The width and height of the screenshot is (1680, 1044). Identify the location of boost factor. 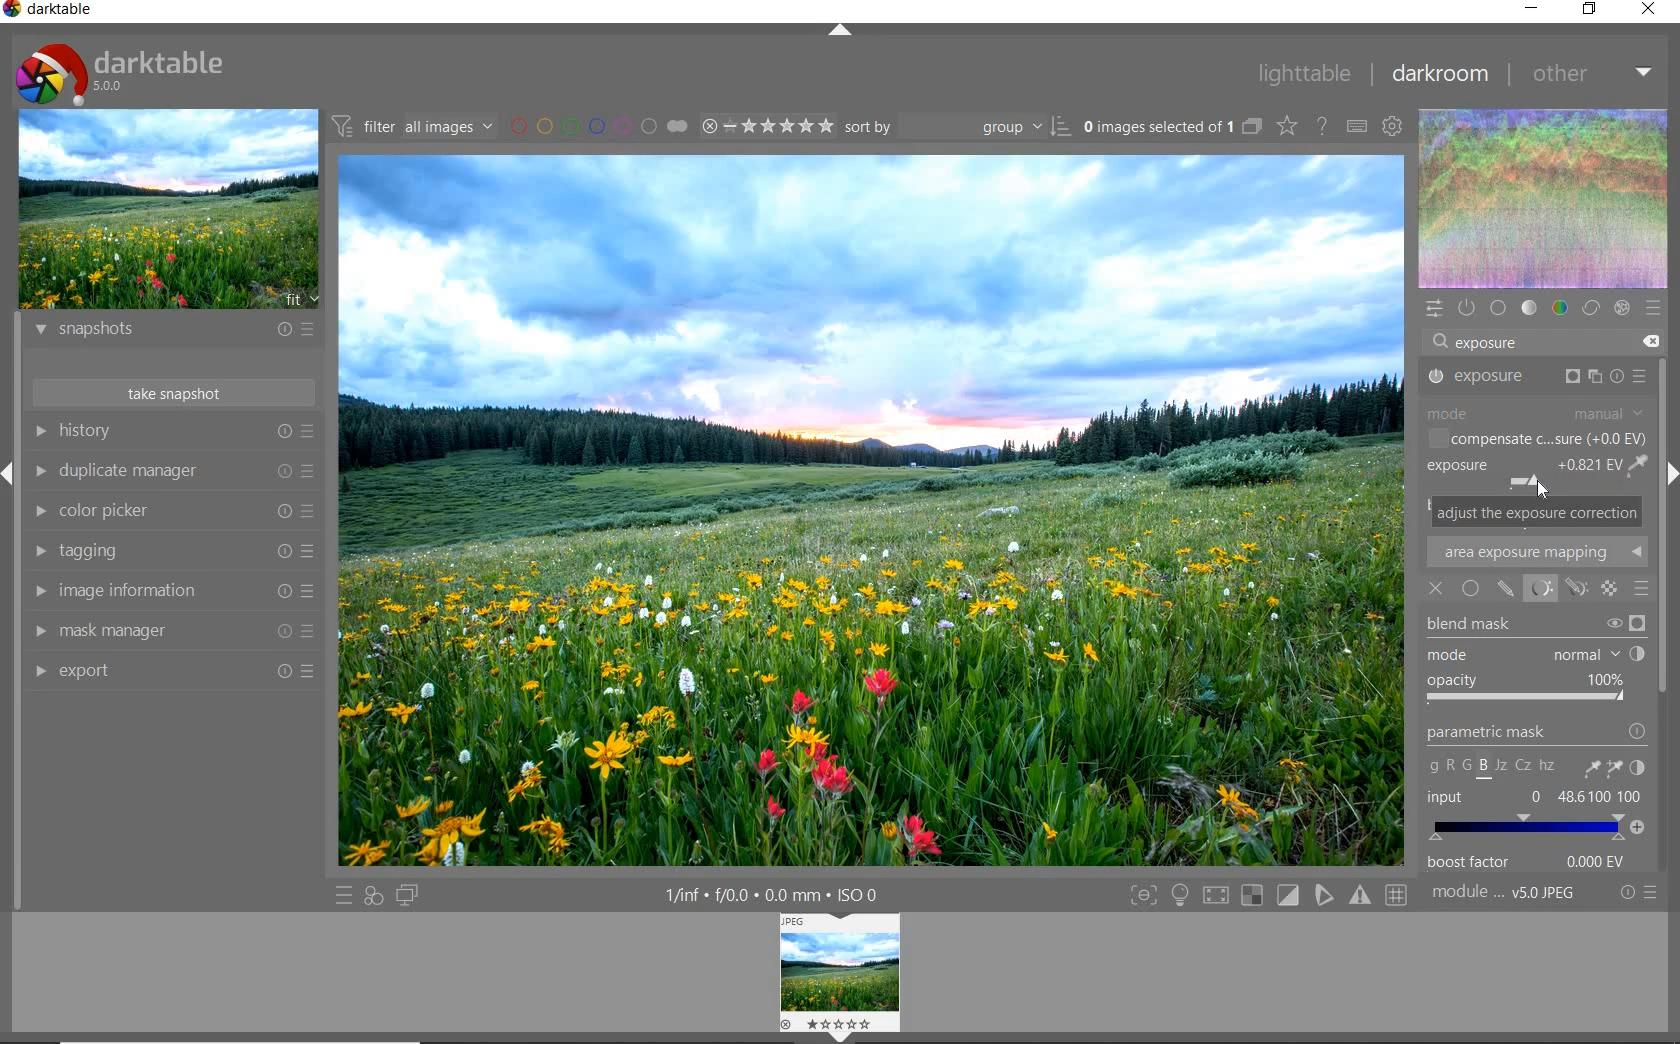
(1534, 863).